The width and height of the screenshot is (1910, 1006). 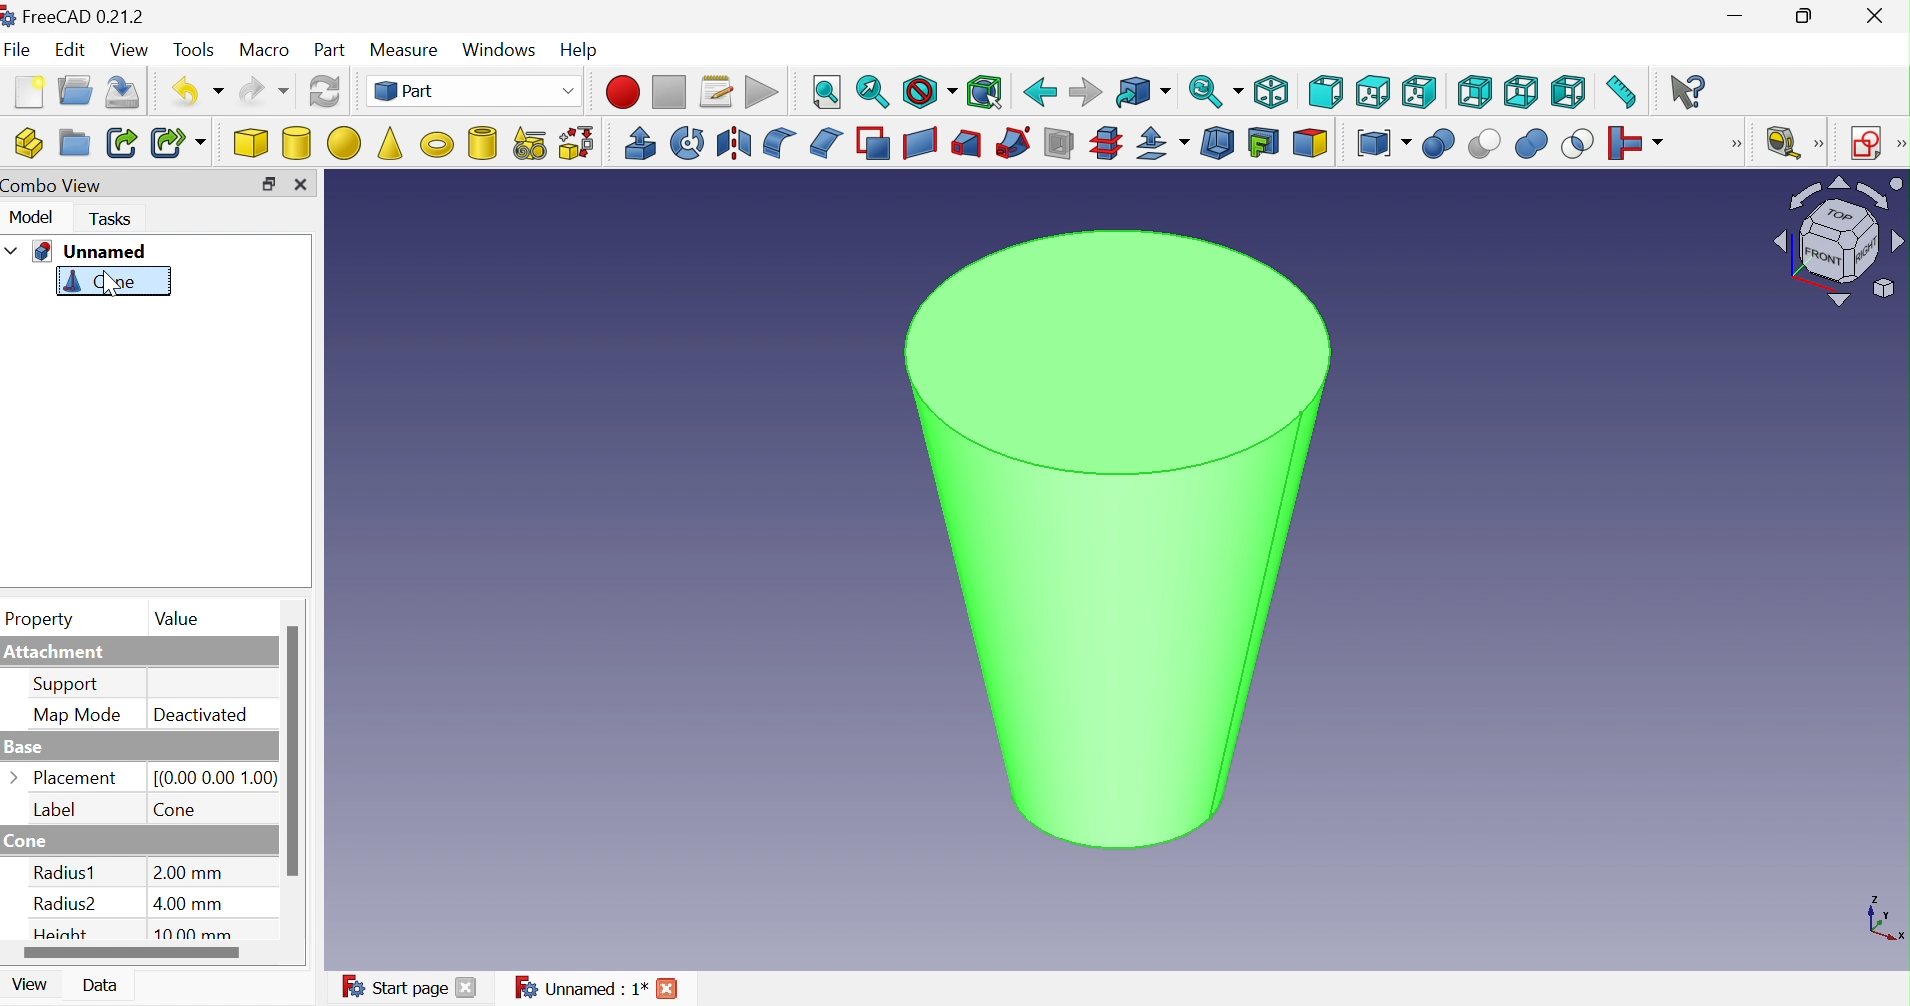 What do you see at coordinates (1804, 19) in the screenshot?
I see `Restore down` at bounding box center [1804, 19].